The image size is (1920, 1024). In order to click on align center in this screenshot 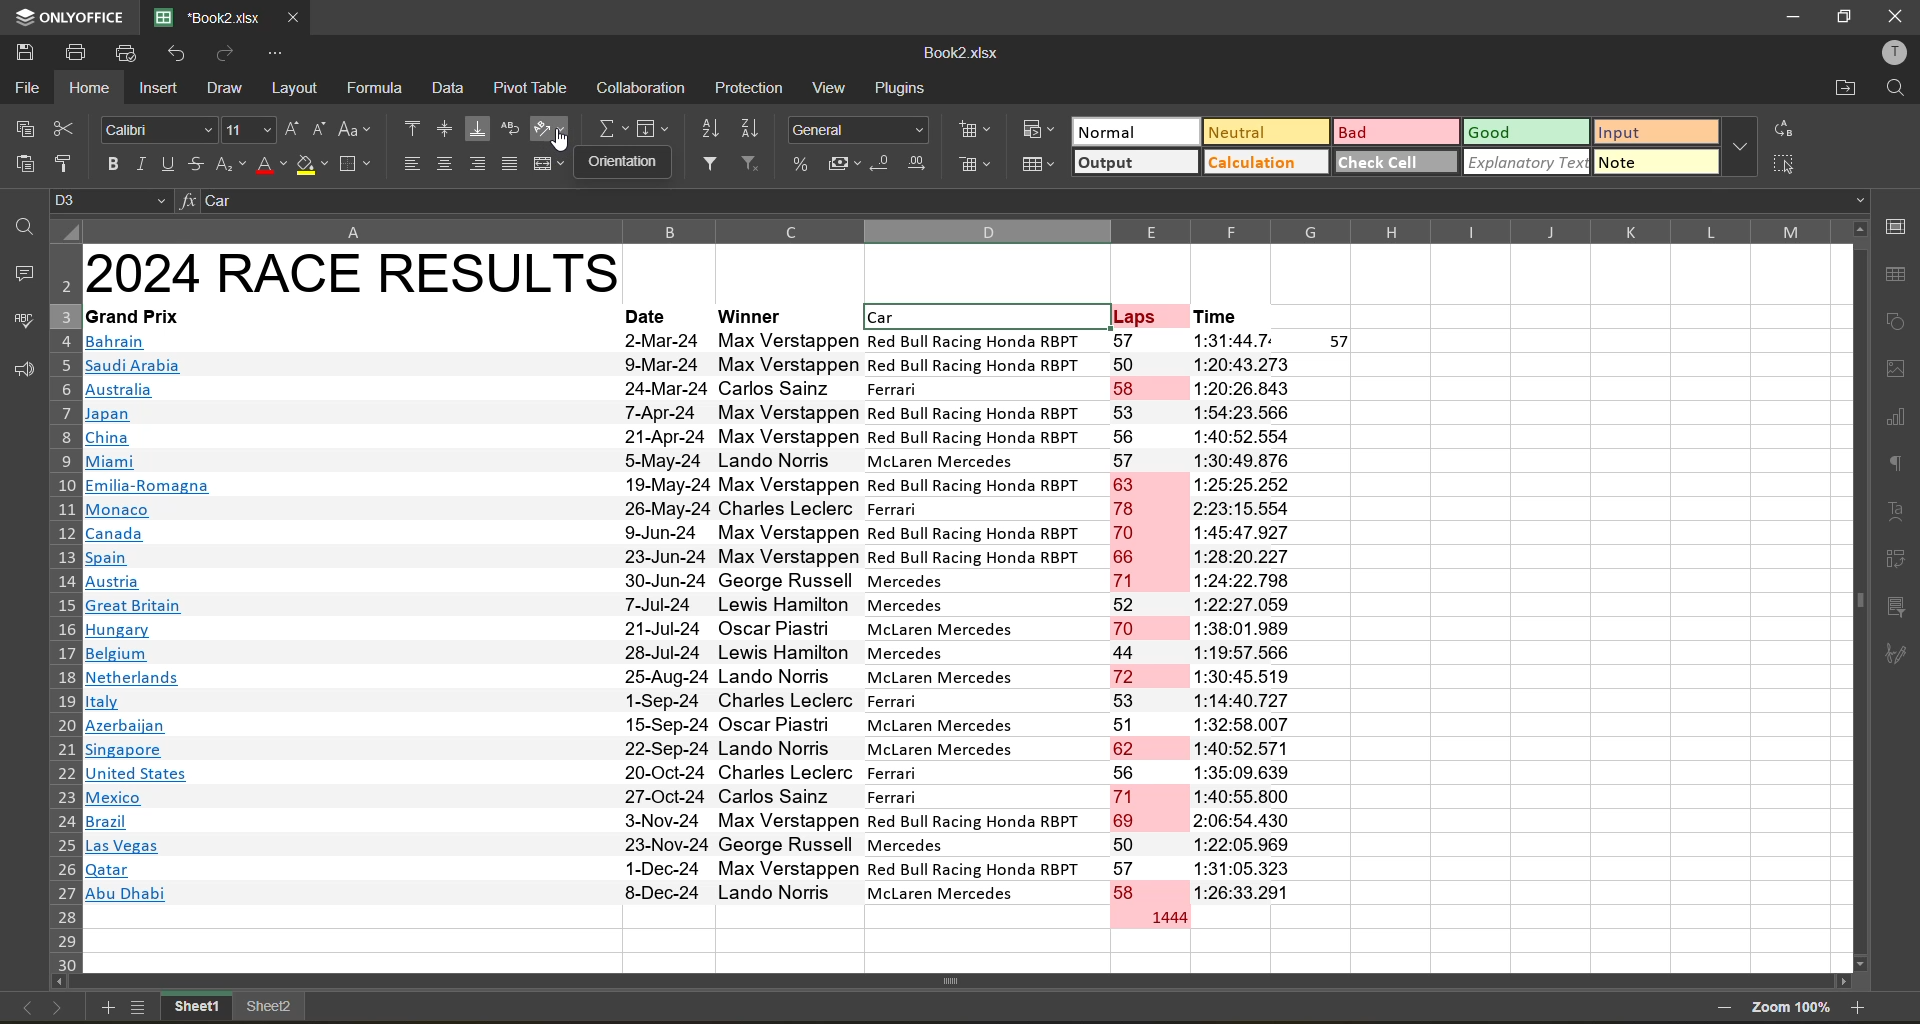, I will do `click(445, 163)`.